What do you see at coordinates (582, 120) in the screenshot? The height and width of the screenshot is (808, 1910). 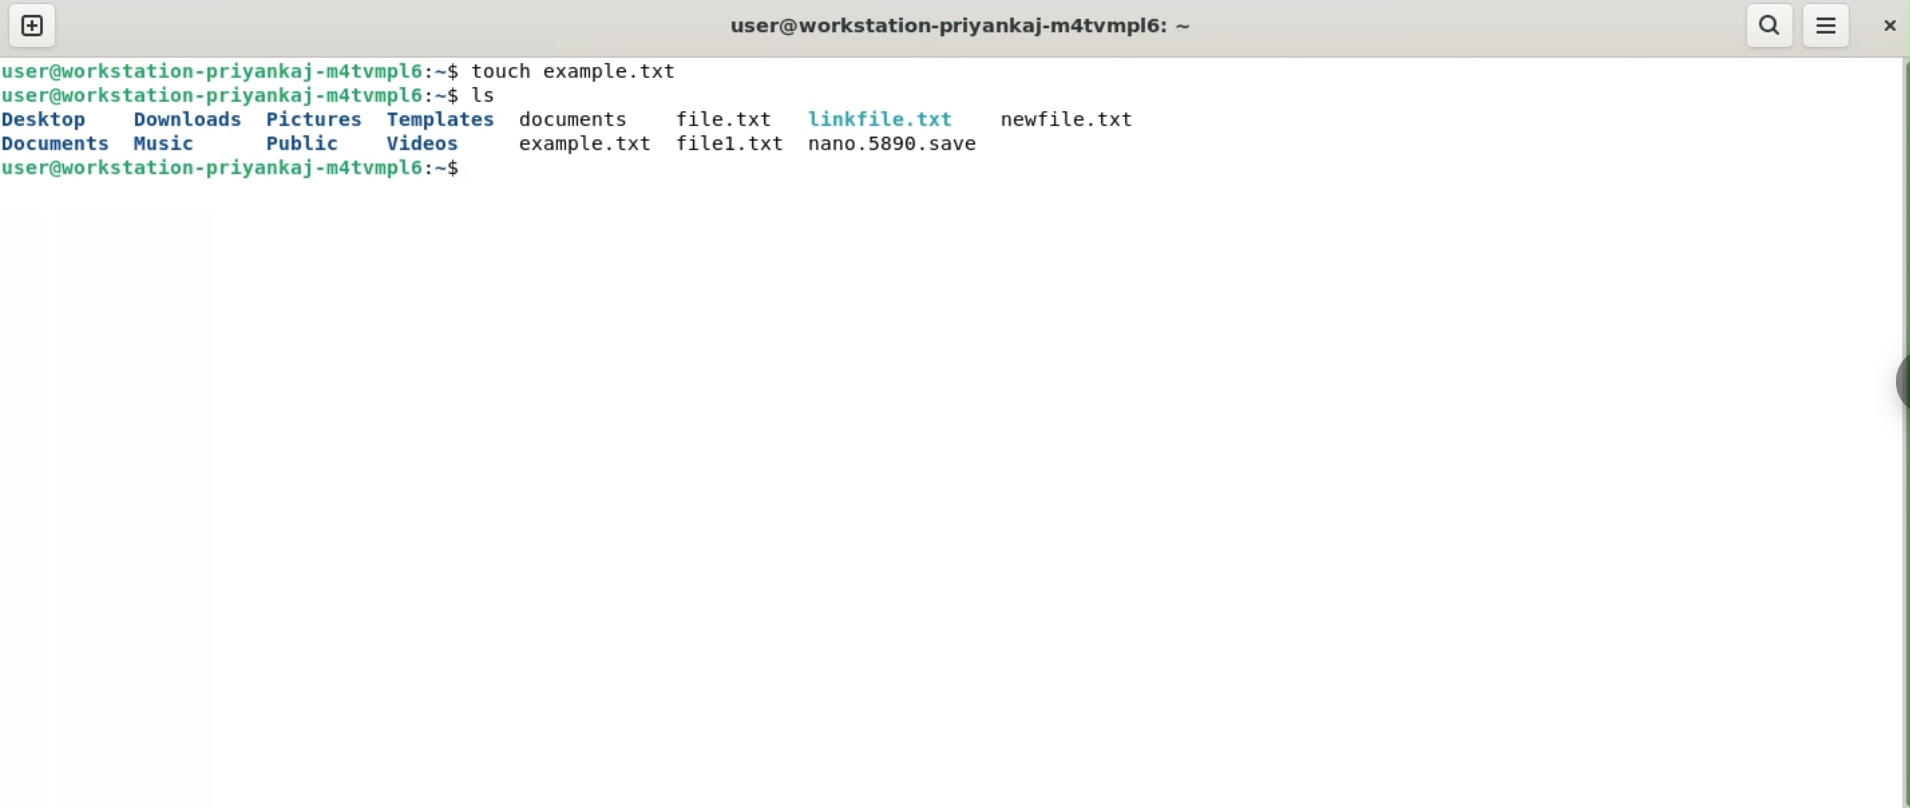 I see `documents` at bounding box center [582, 120].